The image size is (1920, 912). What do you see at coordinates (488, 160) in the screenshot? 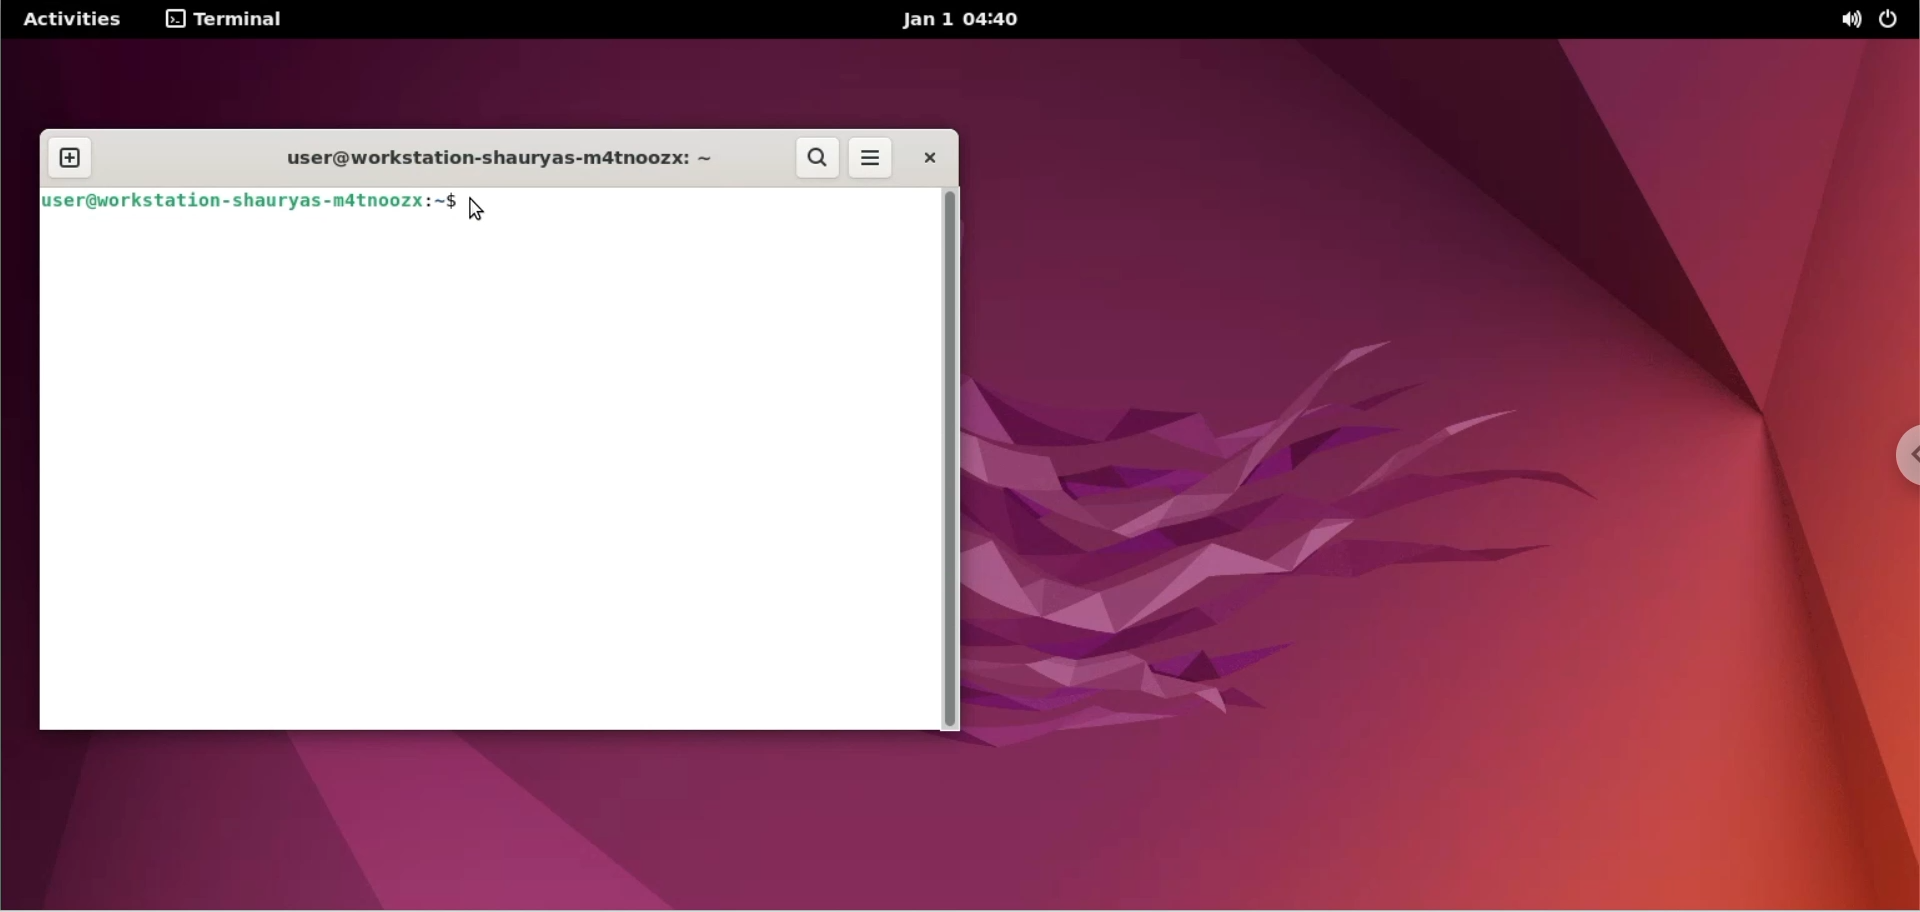
I see `user@workstation-shauryas-m4tnoozx: ~` at bounding box center [488, 160].